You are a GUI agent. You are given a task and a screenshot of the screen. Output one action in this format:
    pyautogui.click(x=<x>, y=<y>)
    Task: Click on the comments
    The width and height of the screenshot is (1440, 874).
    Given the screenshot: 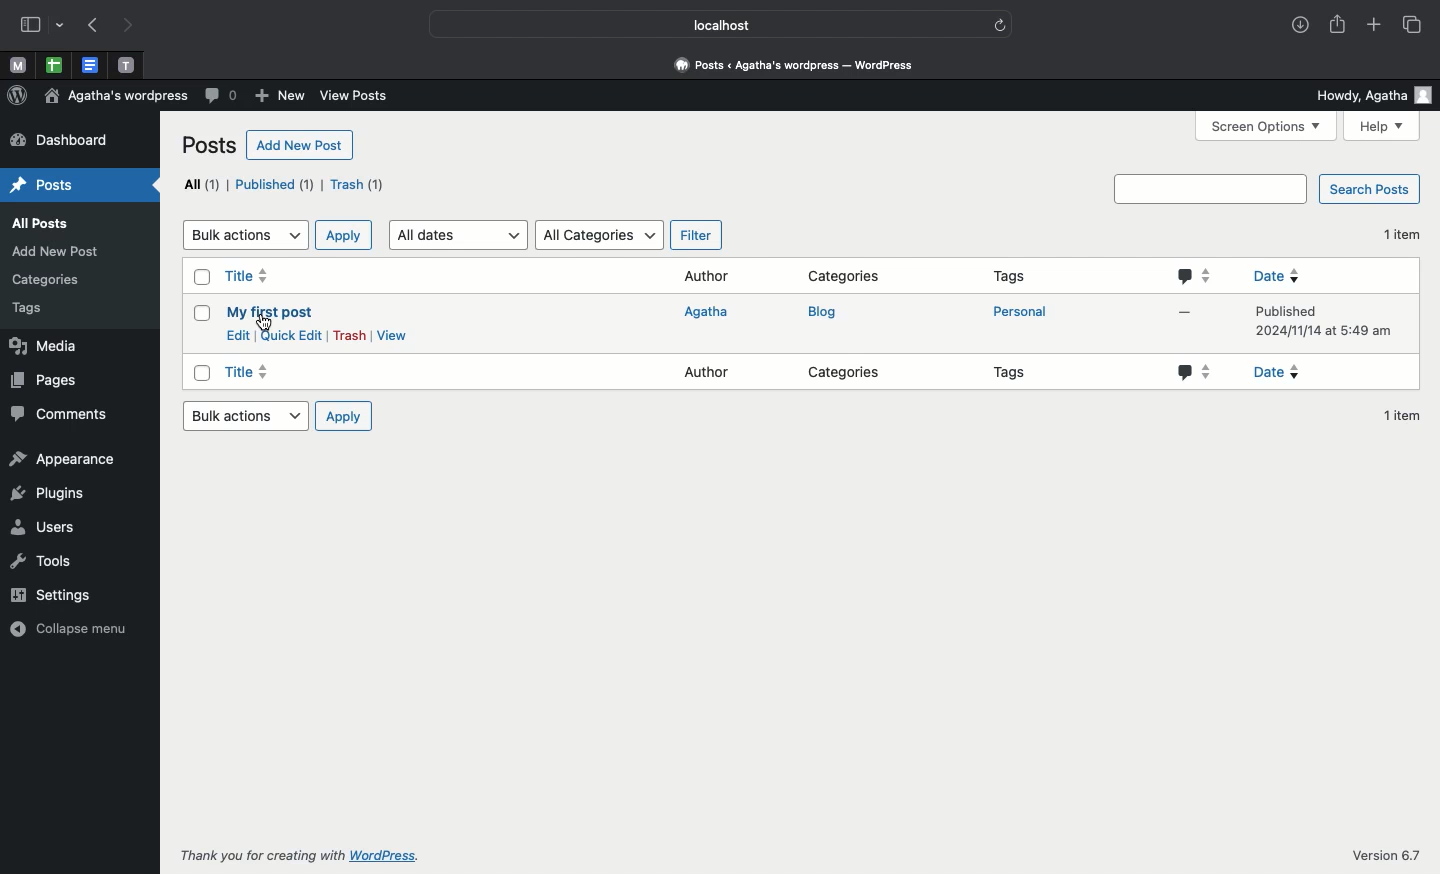 What is the action you would take?
    pyautogui.click(x=1196, y=373)
    